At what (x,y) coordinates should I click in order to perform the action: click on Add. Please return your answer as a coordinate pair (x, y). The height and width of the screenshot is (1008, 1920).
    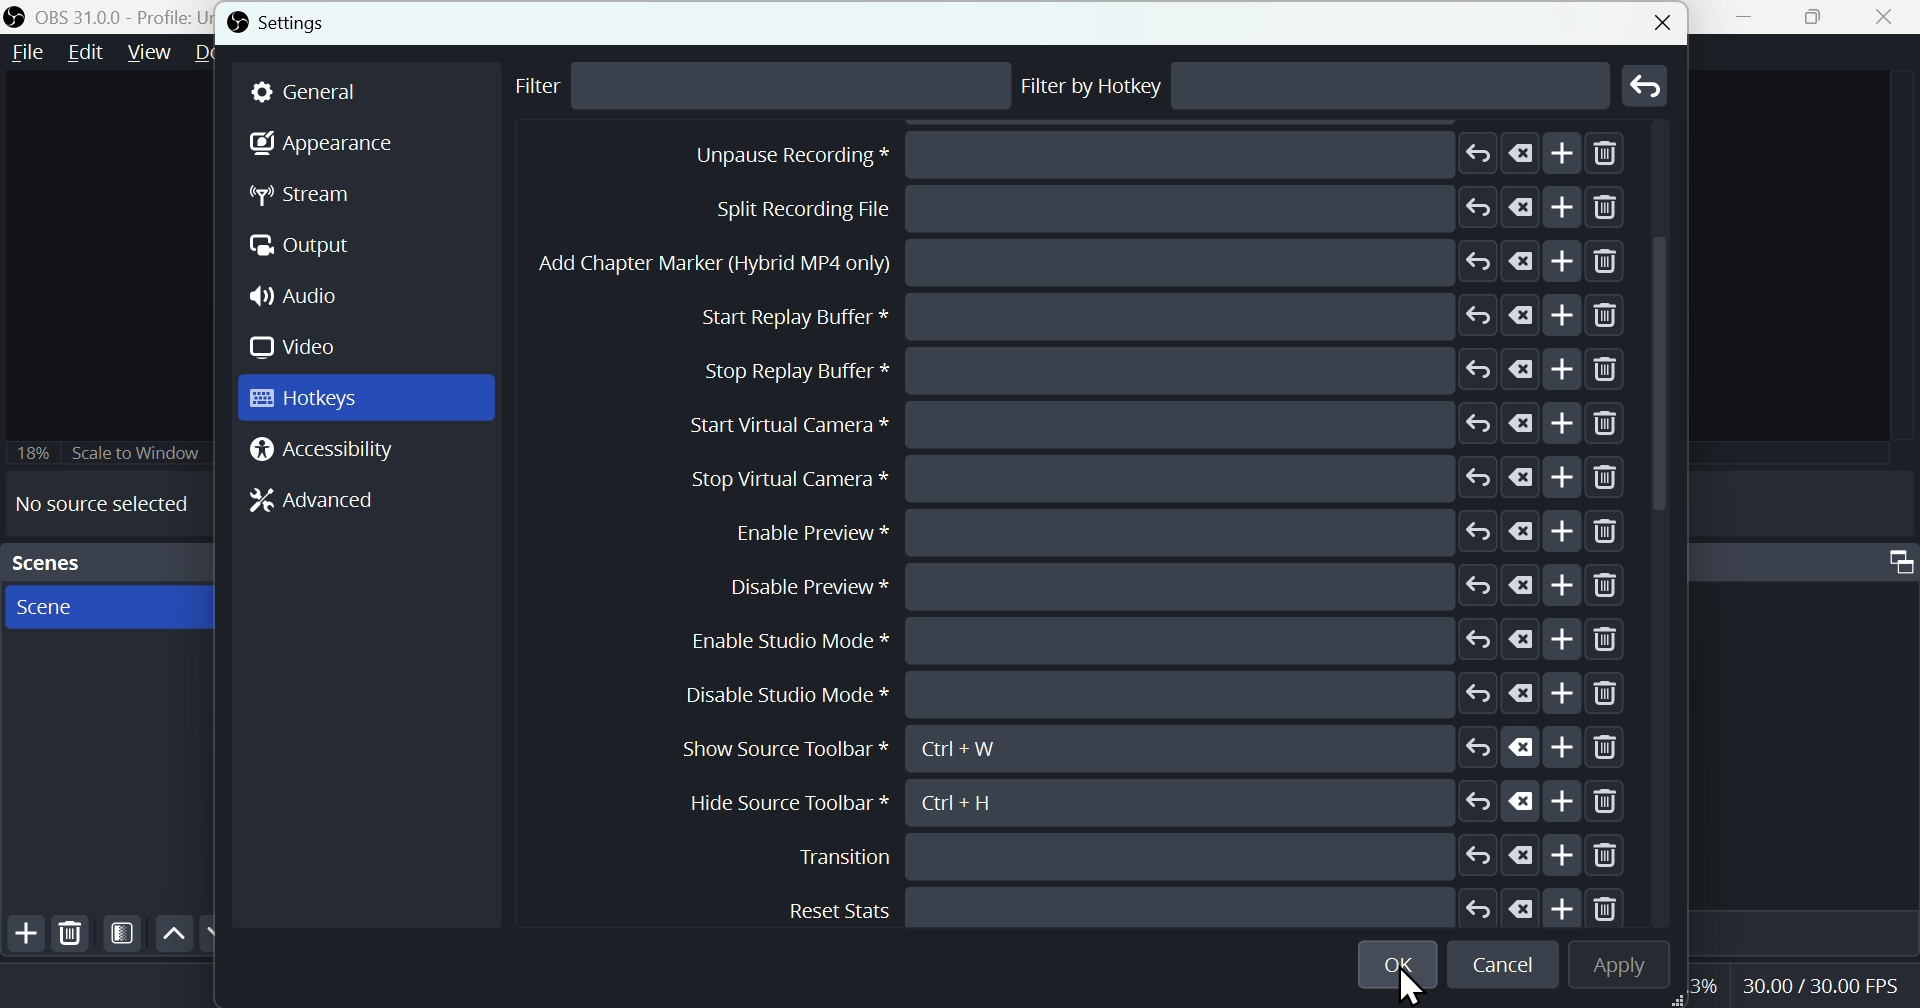
    Looking at the image, I should click on (22, 937).